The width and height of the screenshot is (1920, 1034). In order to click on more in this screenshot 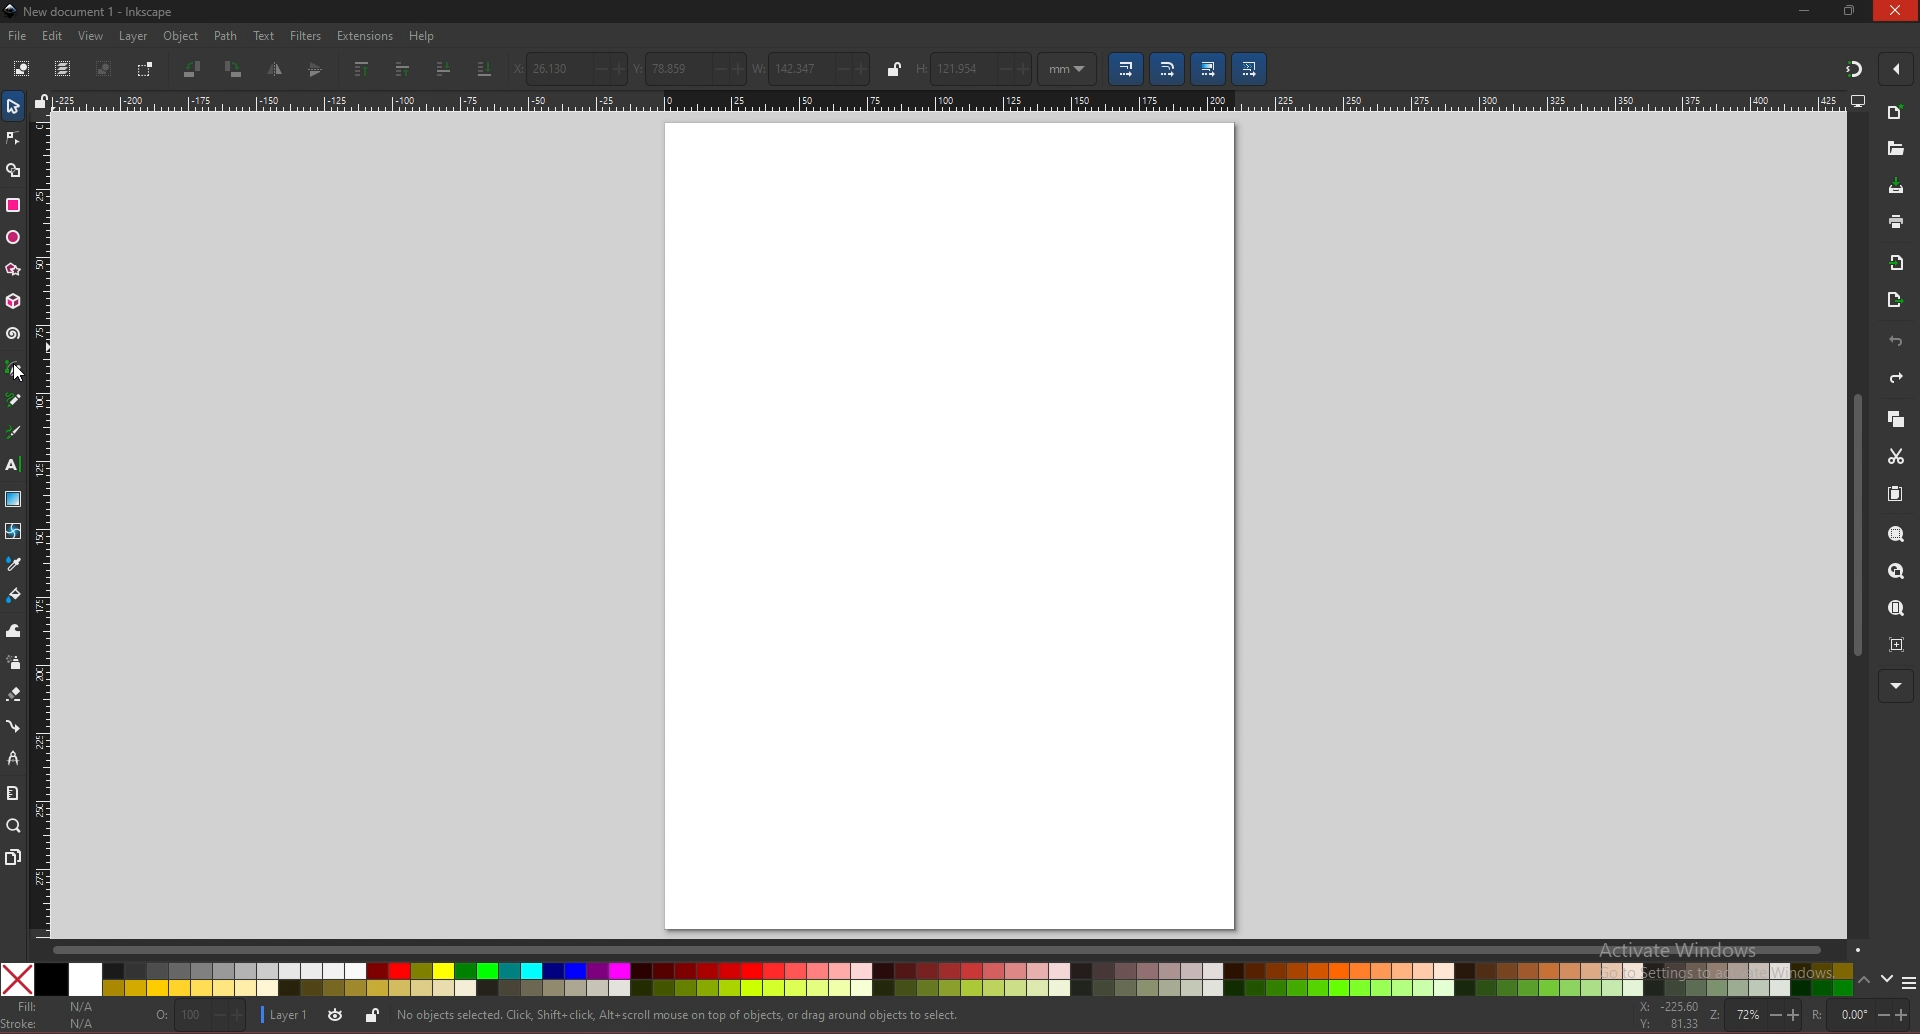, I will do `click(1896, 687)`.